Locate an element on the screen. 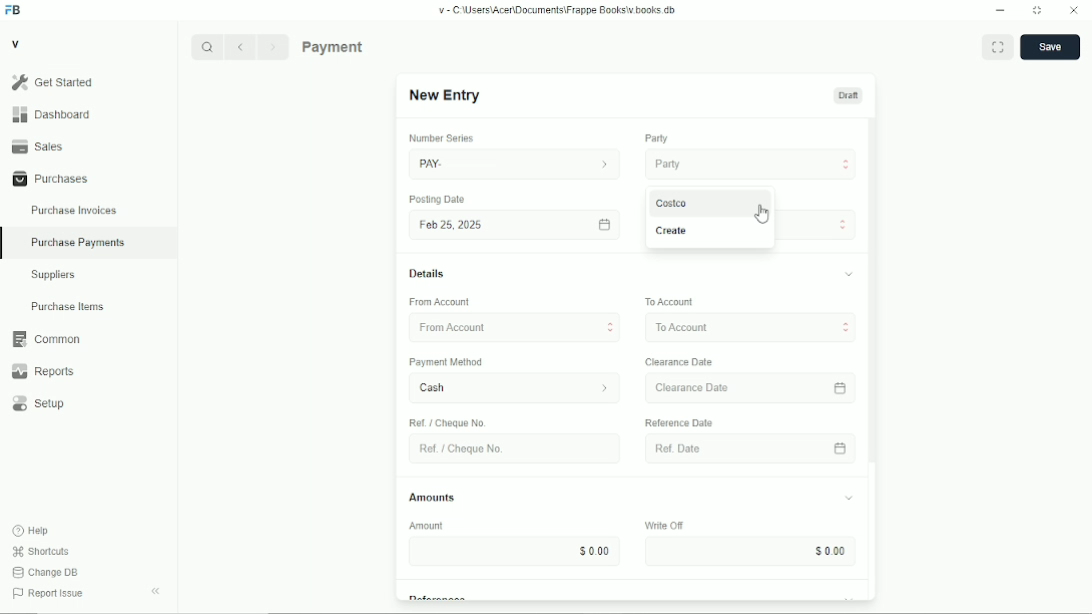 The image size is (1092, 614). Clearance Date is located at coordinates (683, 362).